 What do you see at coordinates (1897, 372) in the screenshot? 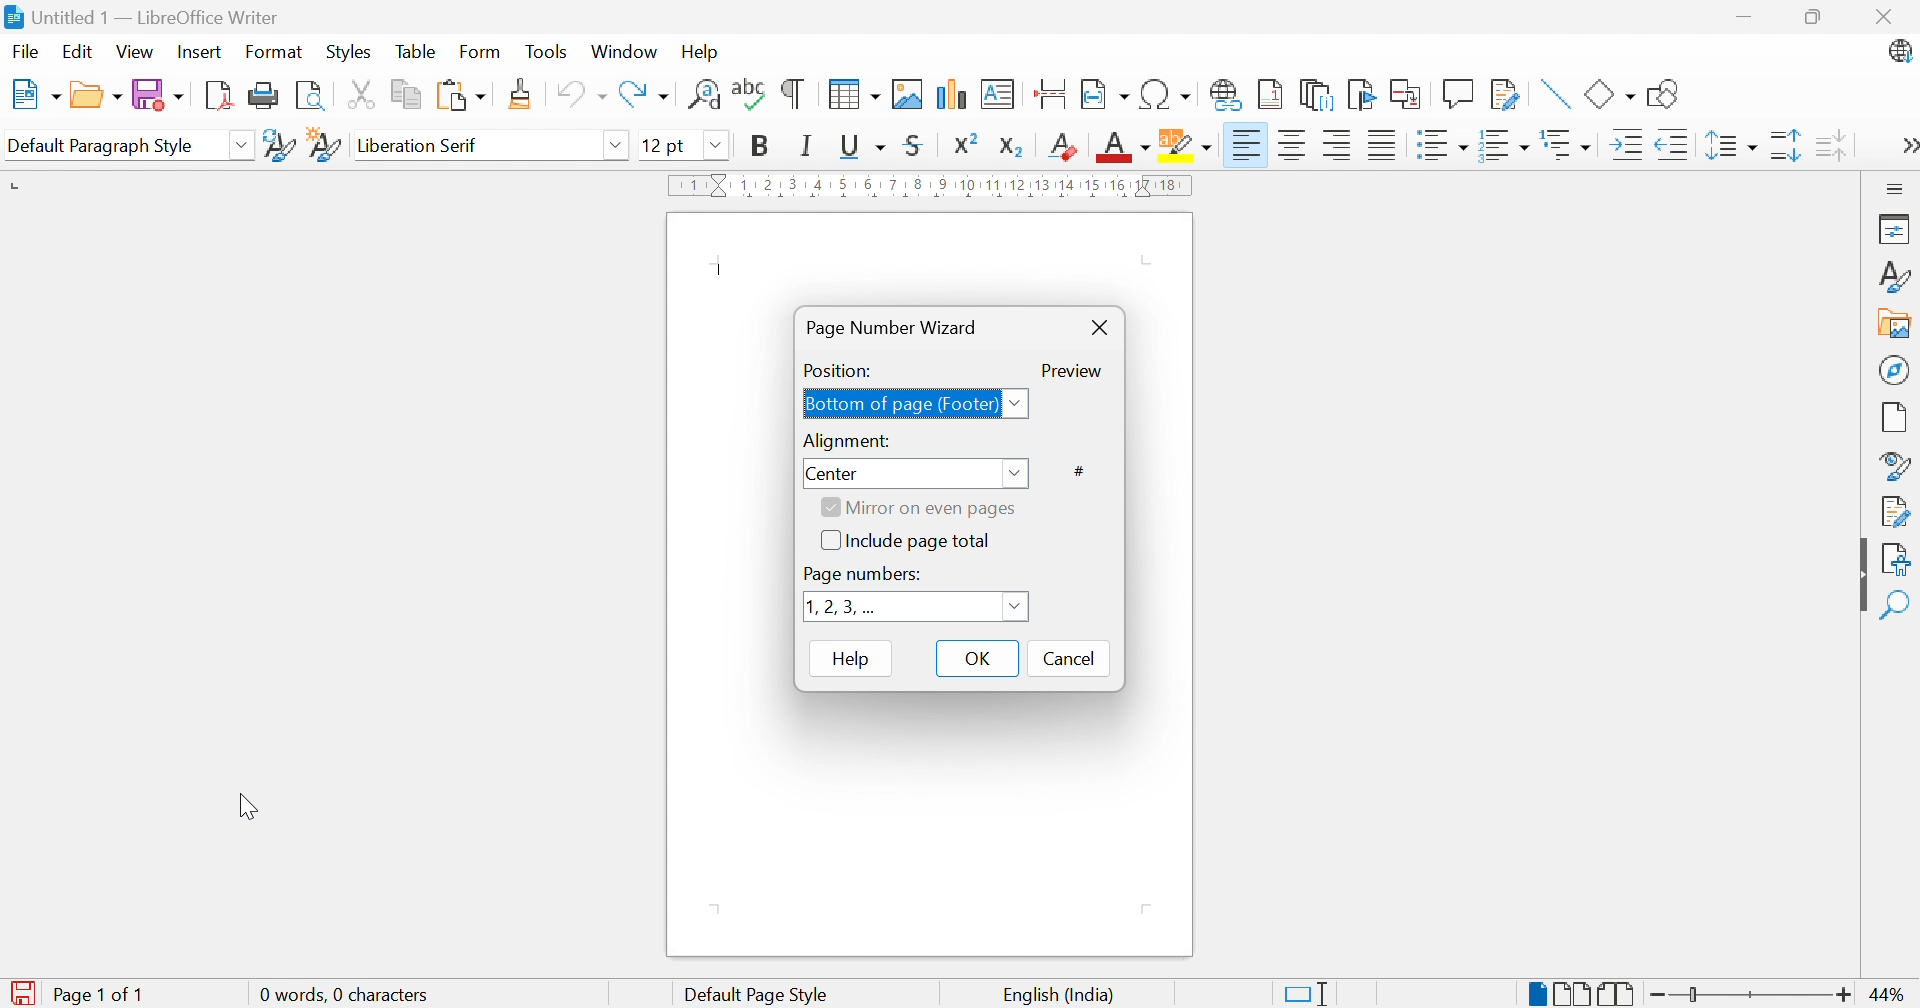
I see `Navigator` at bounding box center [1897, 372].